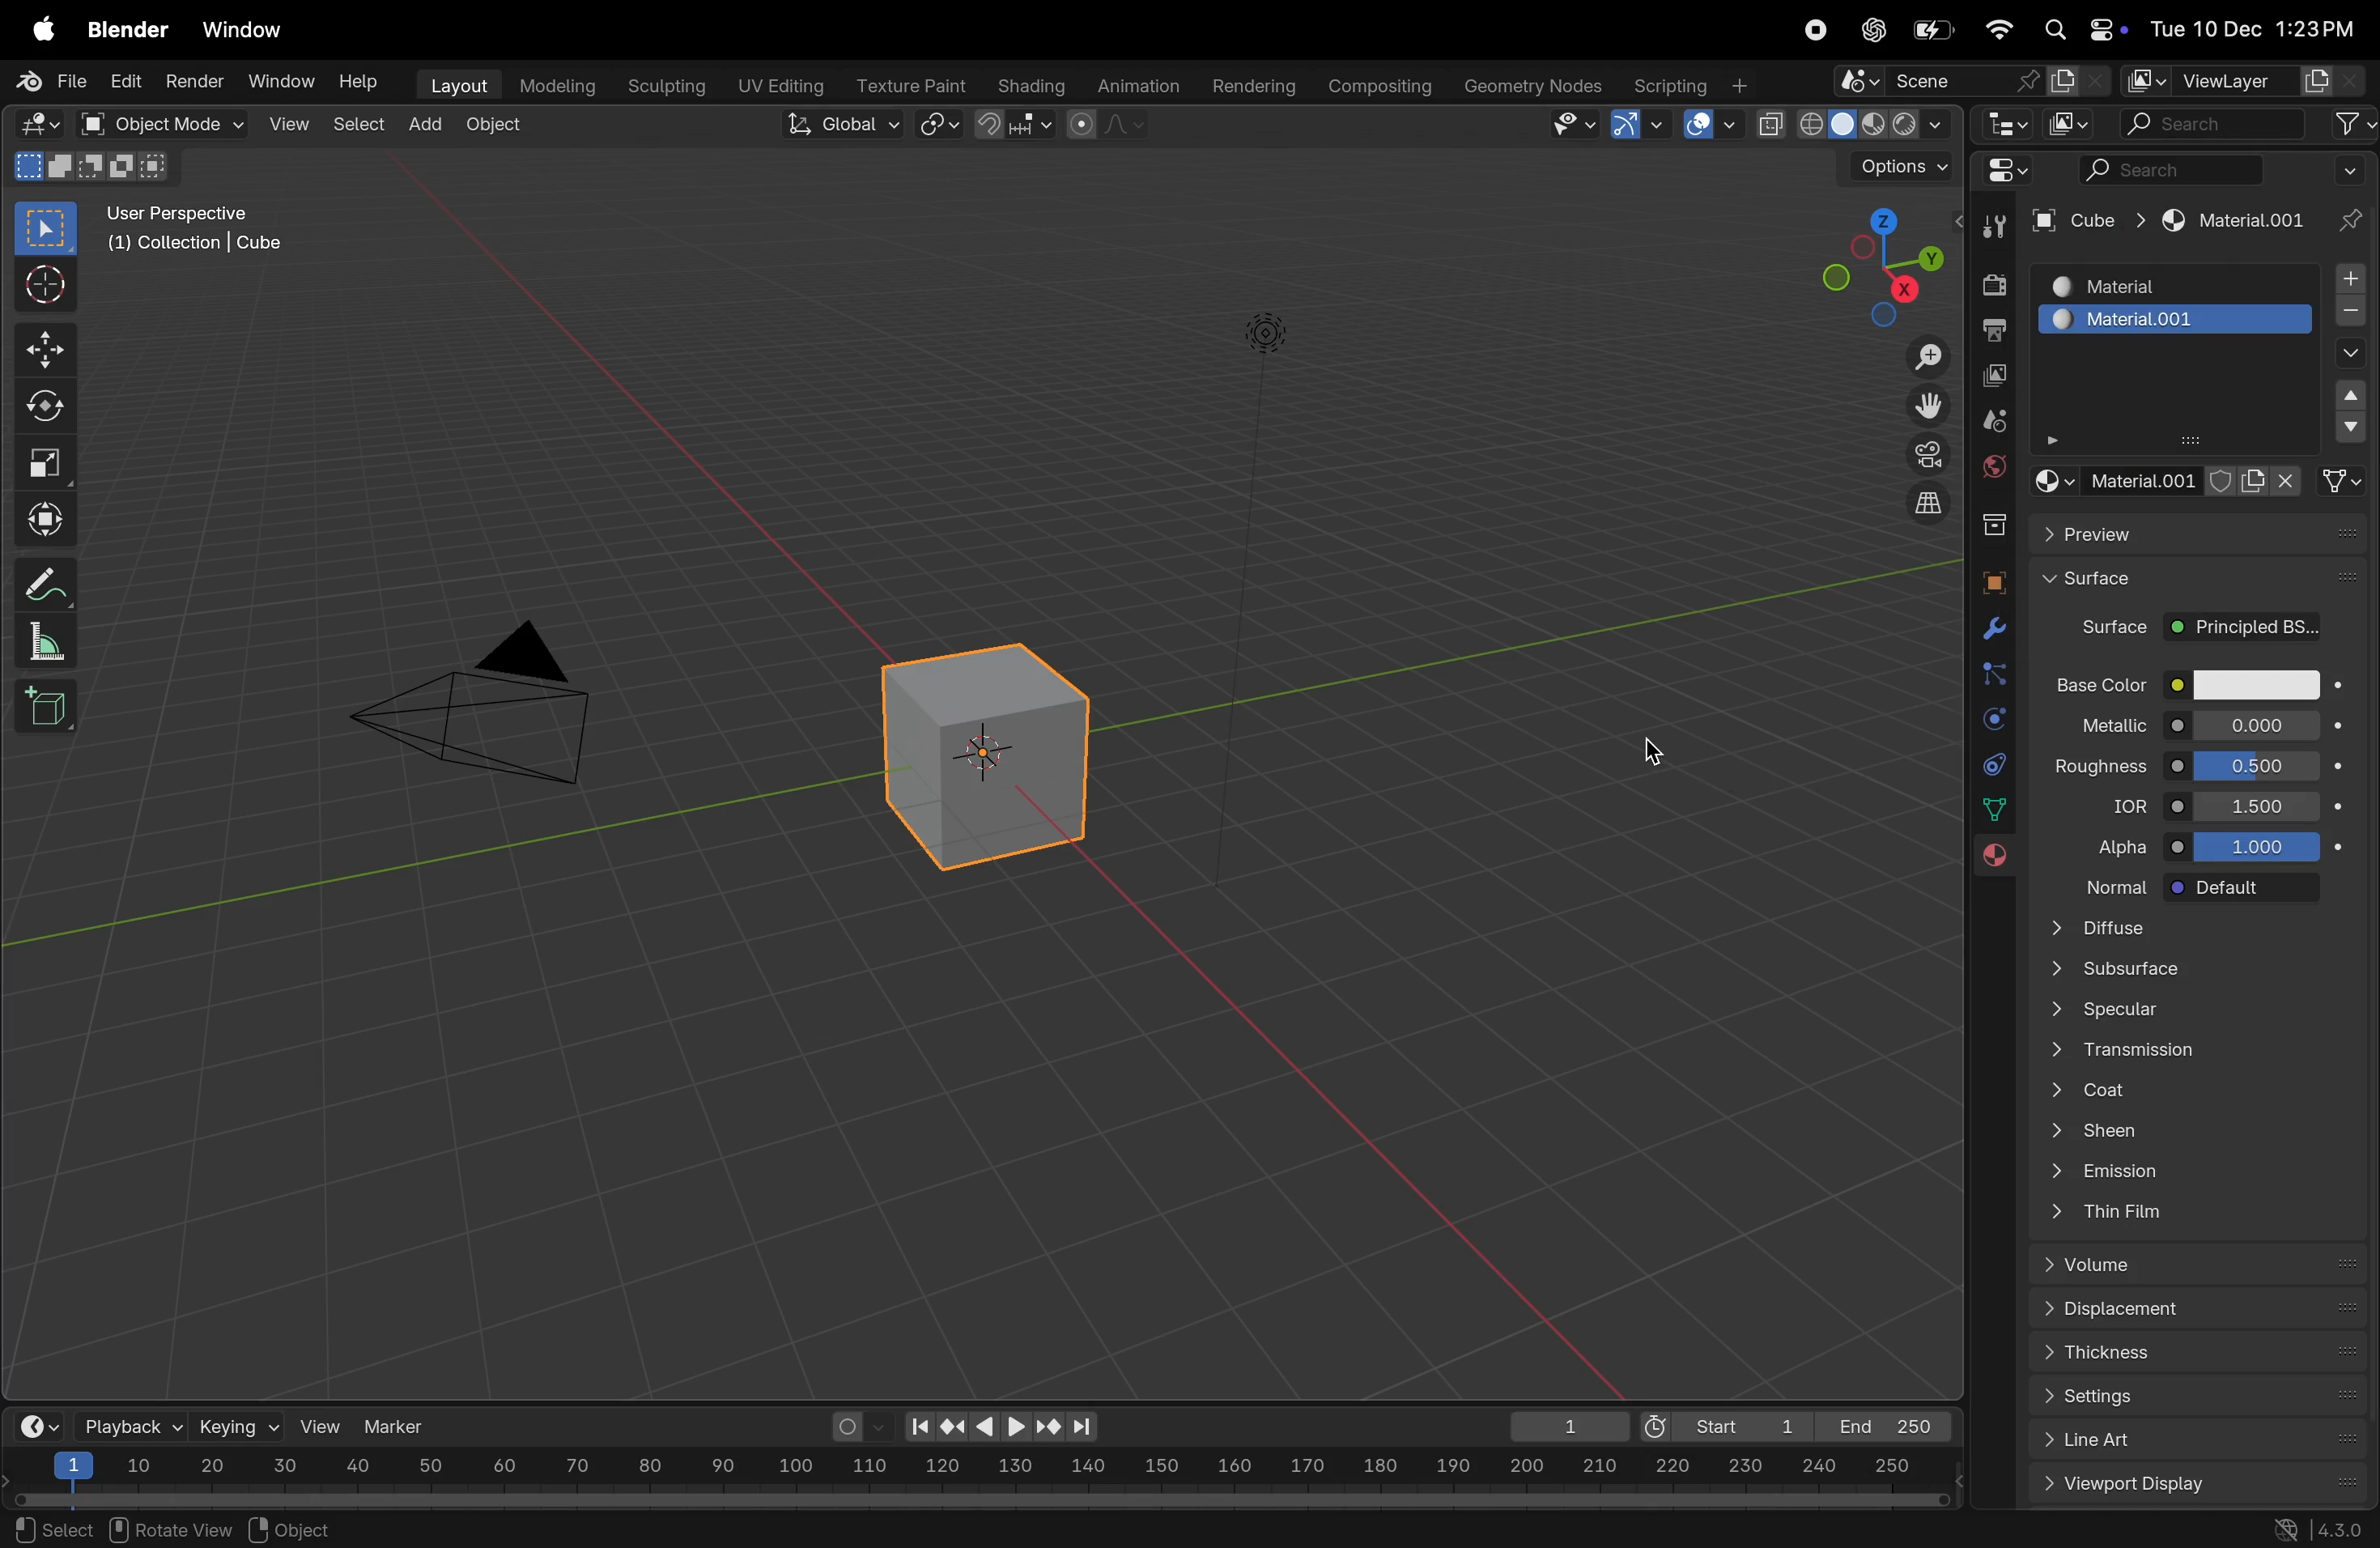 This screenshot has height=1548, width=2380. I want to click on thin film, so click(2192, 1215).